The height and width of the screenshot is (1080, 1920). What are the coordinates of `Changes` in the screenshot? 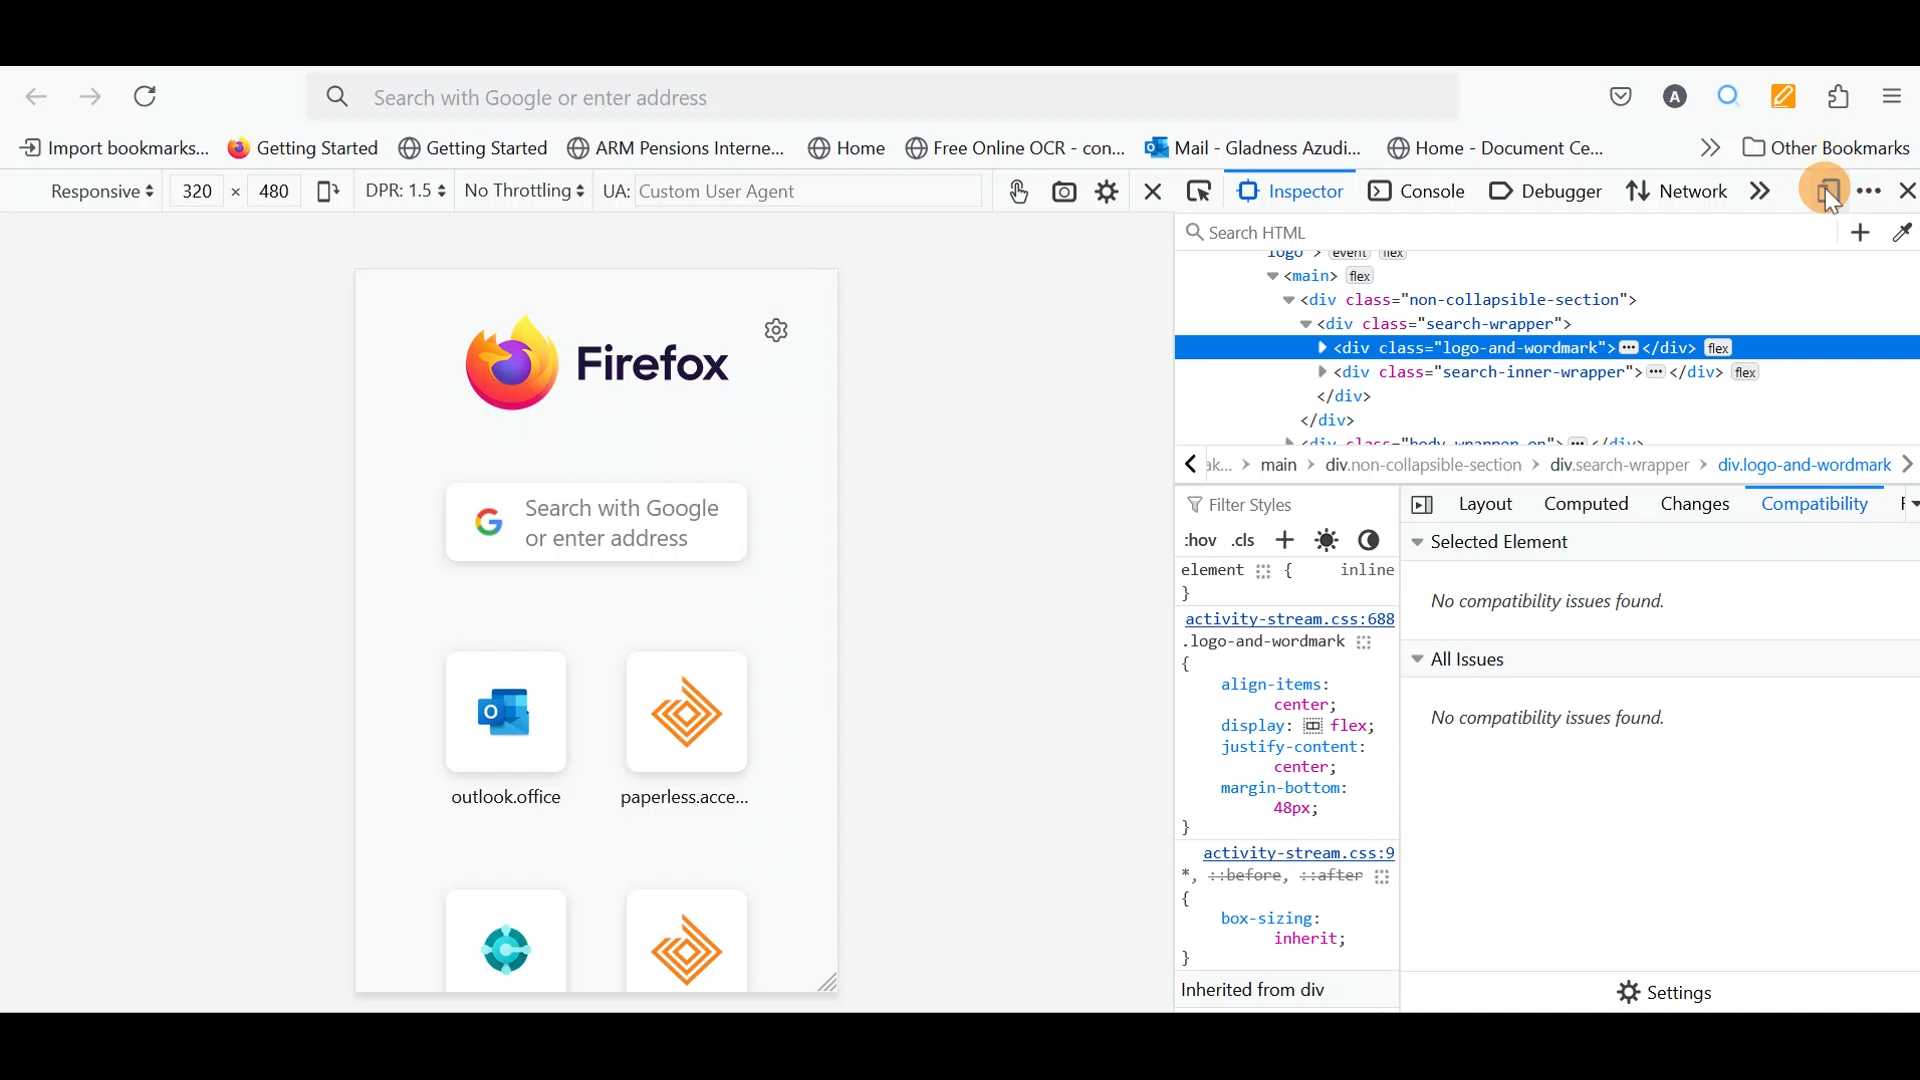 It's located at (1695, 508).